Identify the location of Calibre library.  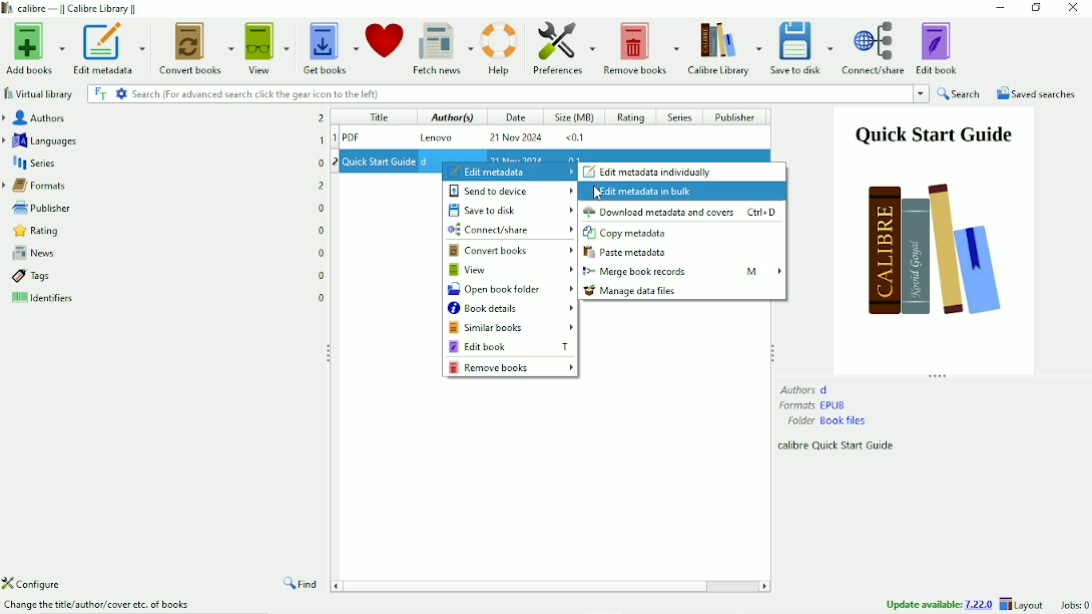
(724, 47).